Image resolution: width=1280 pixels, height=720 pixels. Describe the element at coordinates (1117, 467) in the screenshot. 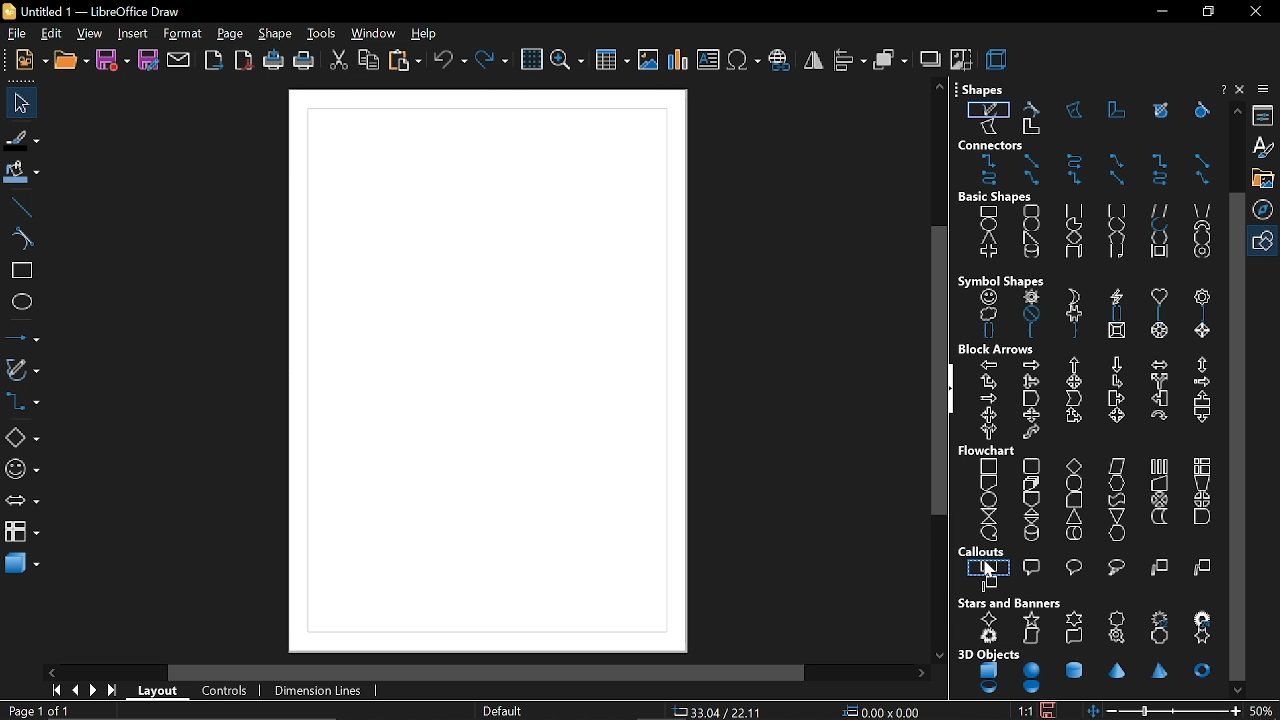

I see `data` at that location.